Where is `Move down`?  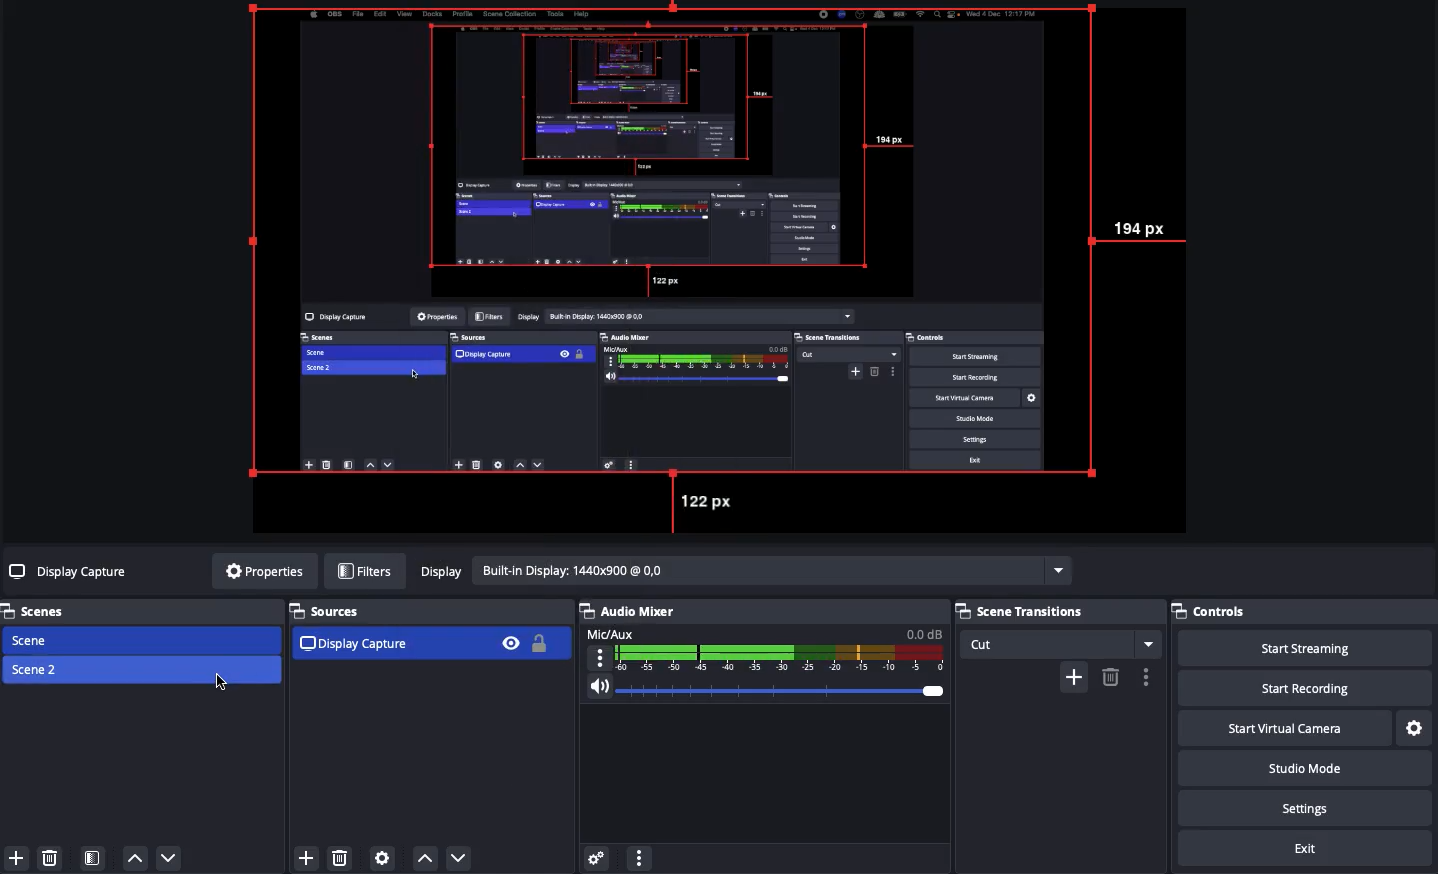
Move down is located at coordinates (170, 859).